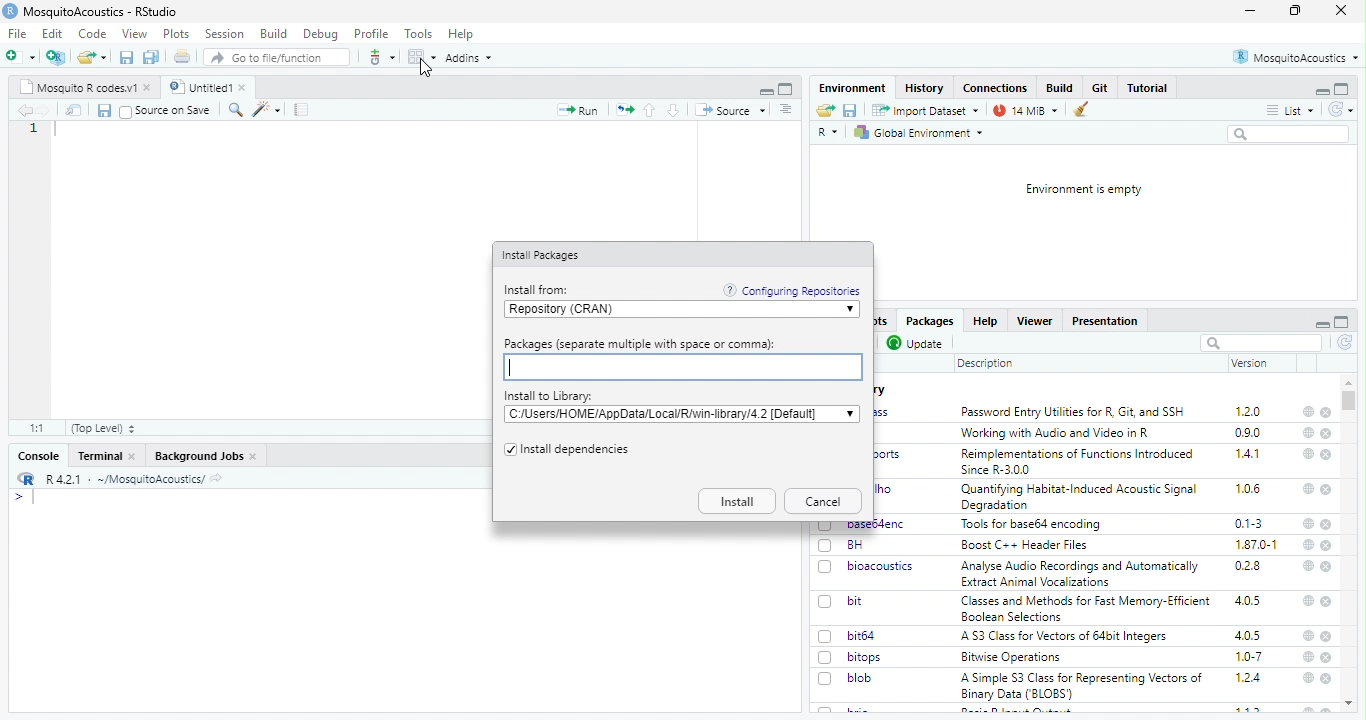 The image size is (1366, 720). I want to click on icon, so click(624, 111).